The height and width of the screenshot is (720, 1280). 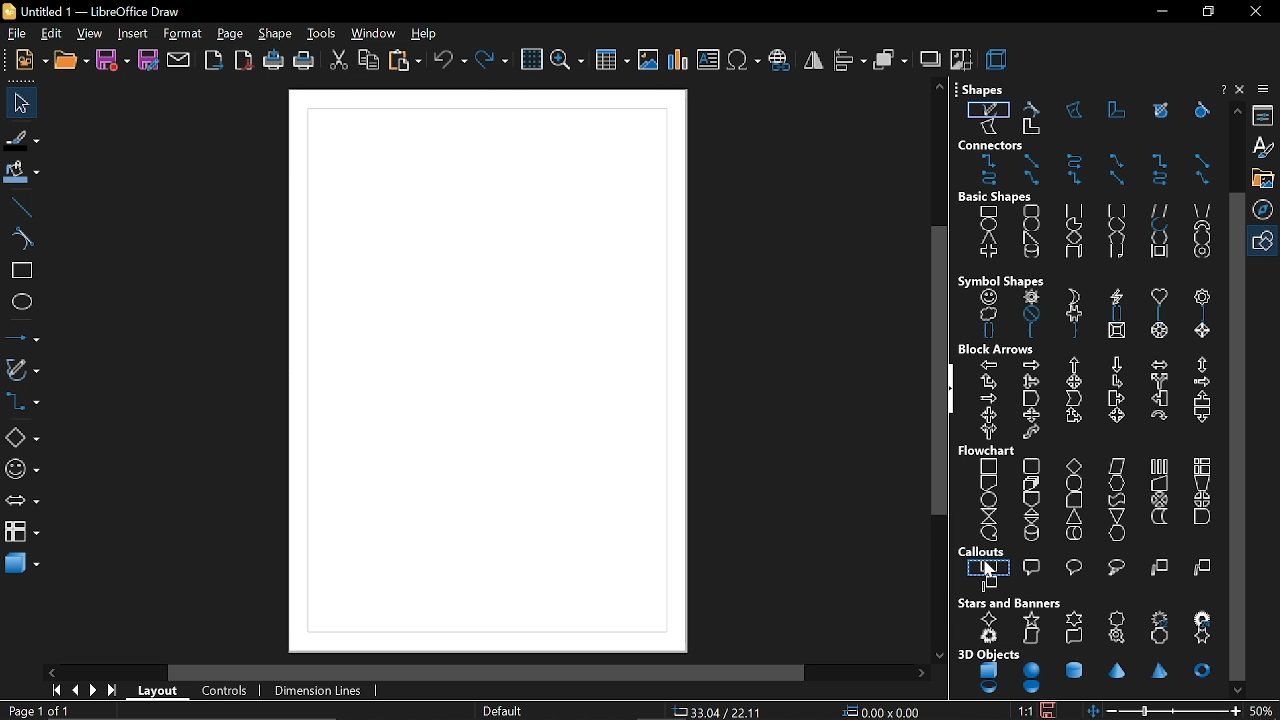 I want to click on sidebar settings, so click(x=1264, y=91).